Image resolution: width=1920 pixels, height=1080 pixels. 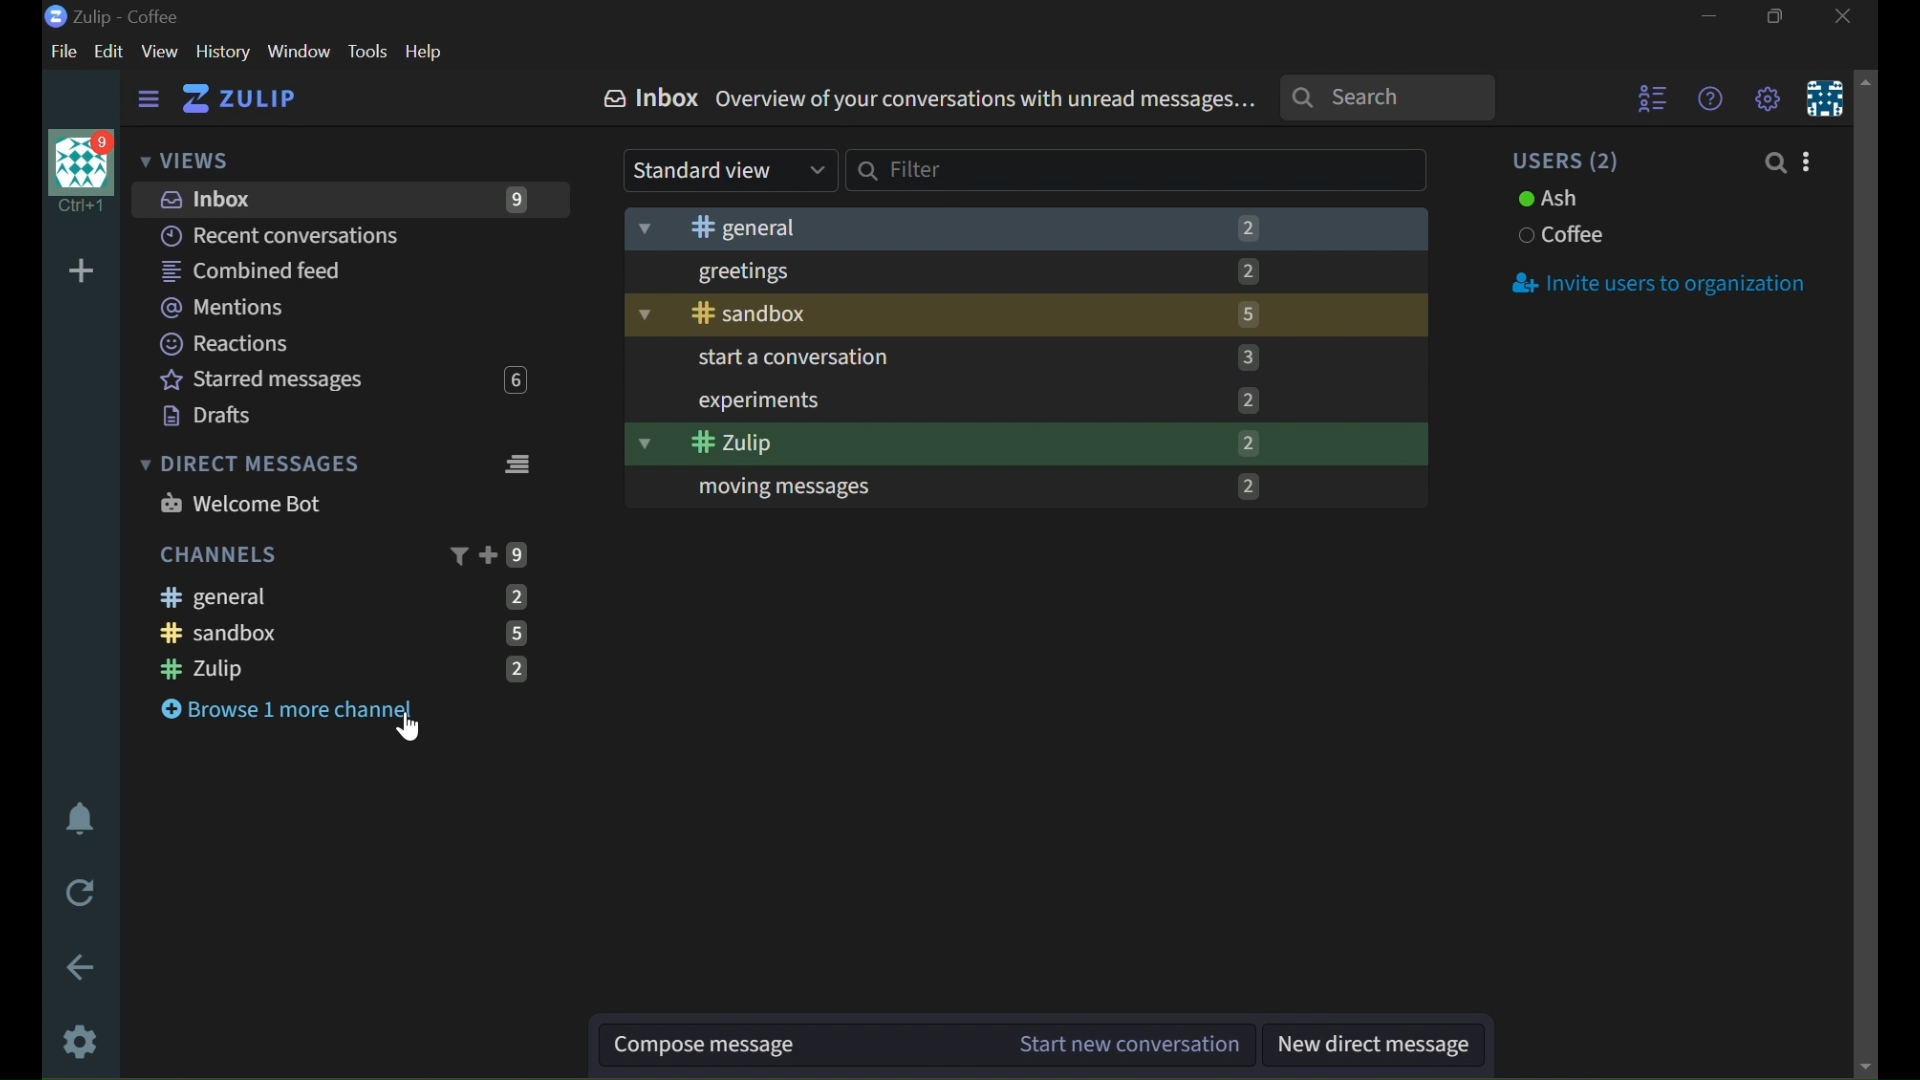 What do you see at coordinates (1867, 573) in the screenshot?
I see `SCROLLBAR` at bounding box center [1867, 573].